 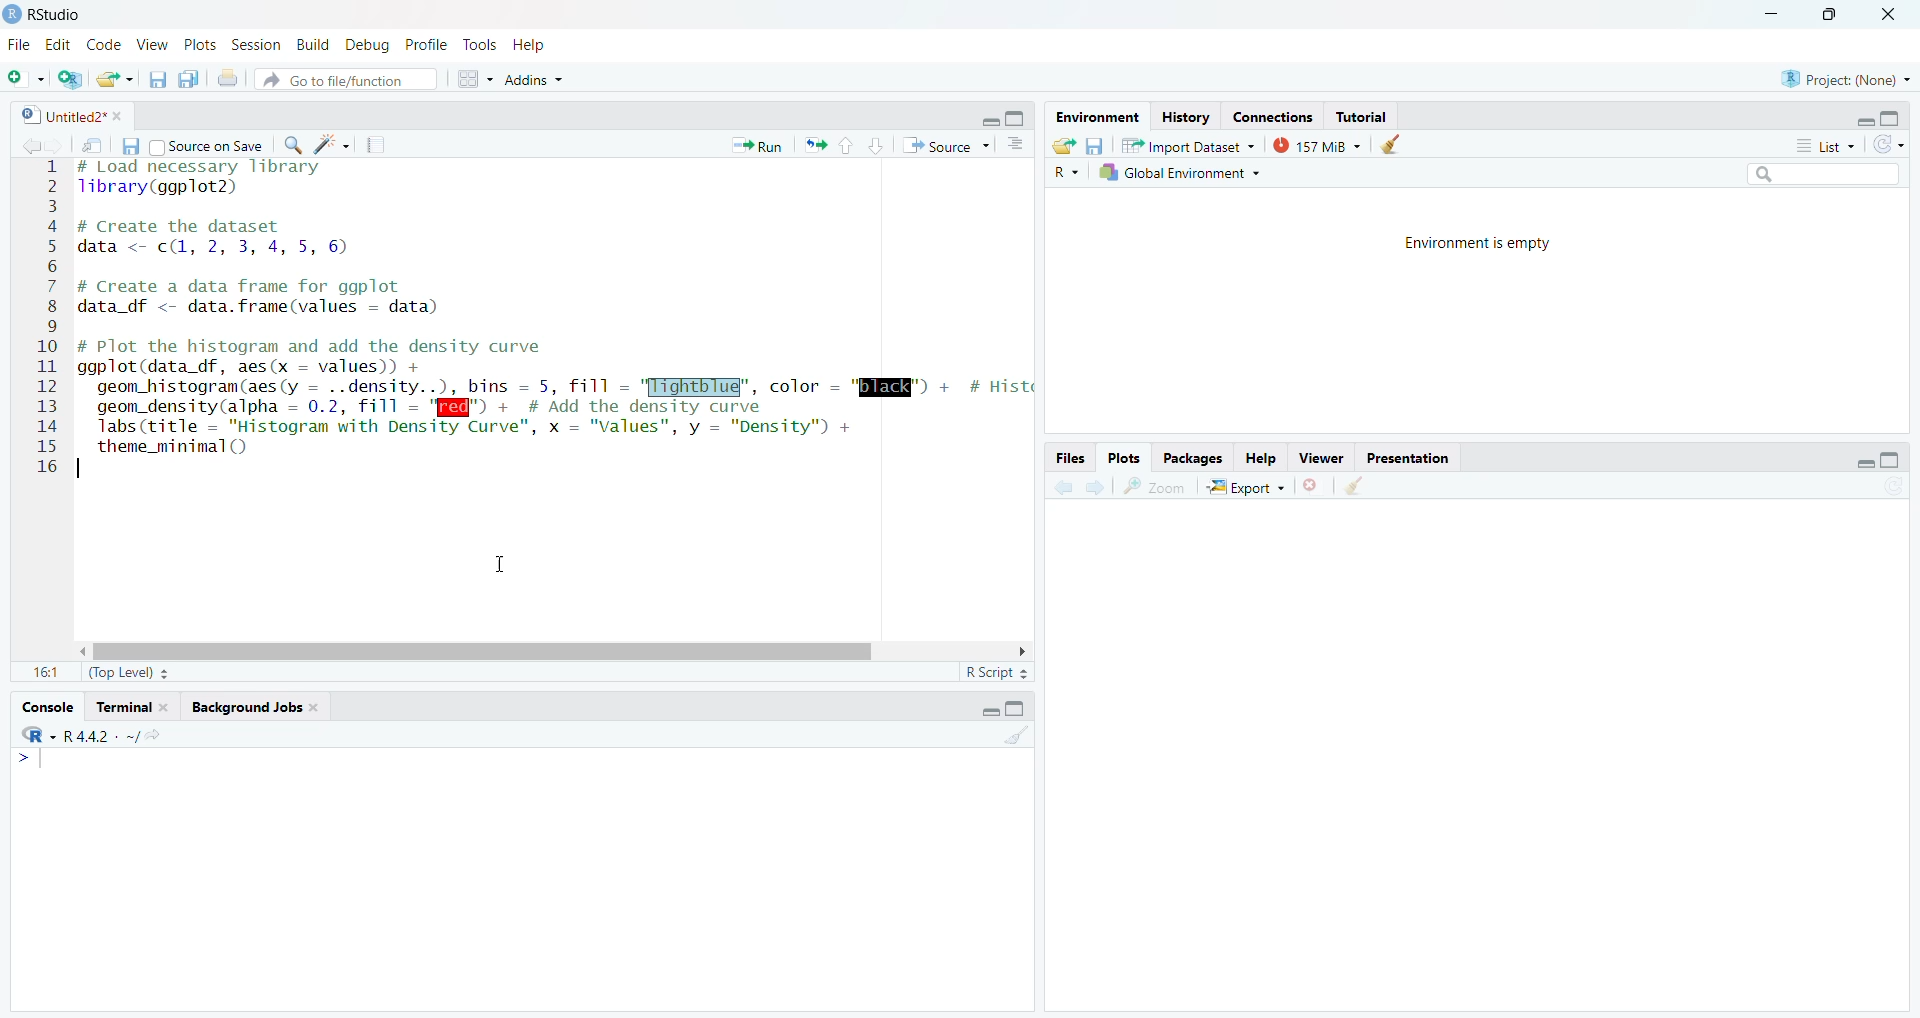 I want to click on Packages, so click(x=1196, y=458).